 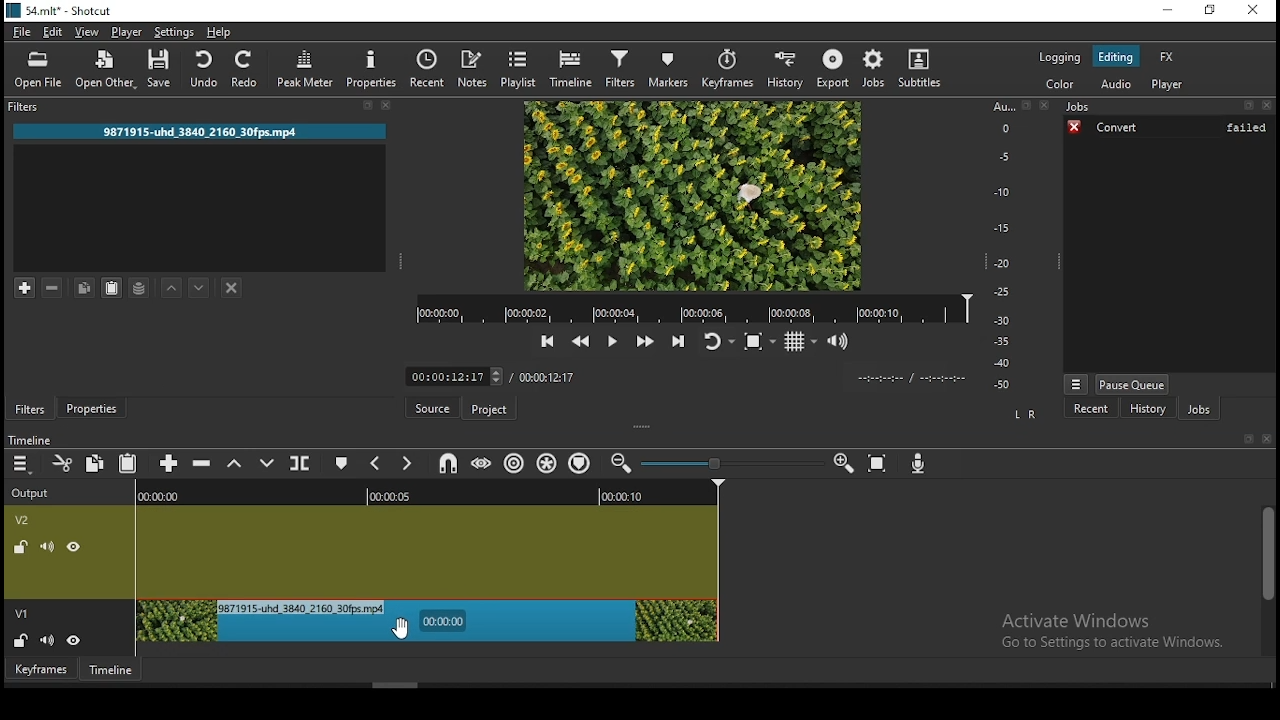 I want to click on bookmark, so click(x=1243, y=438).